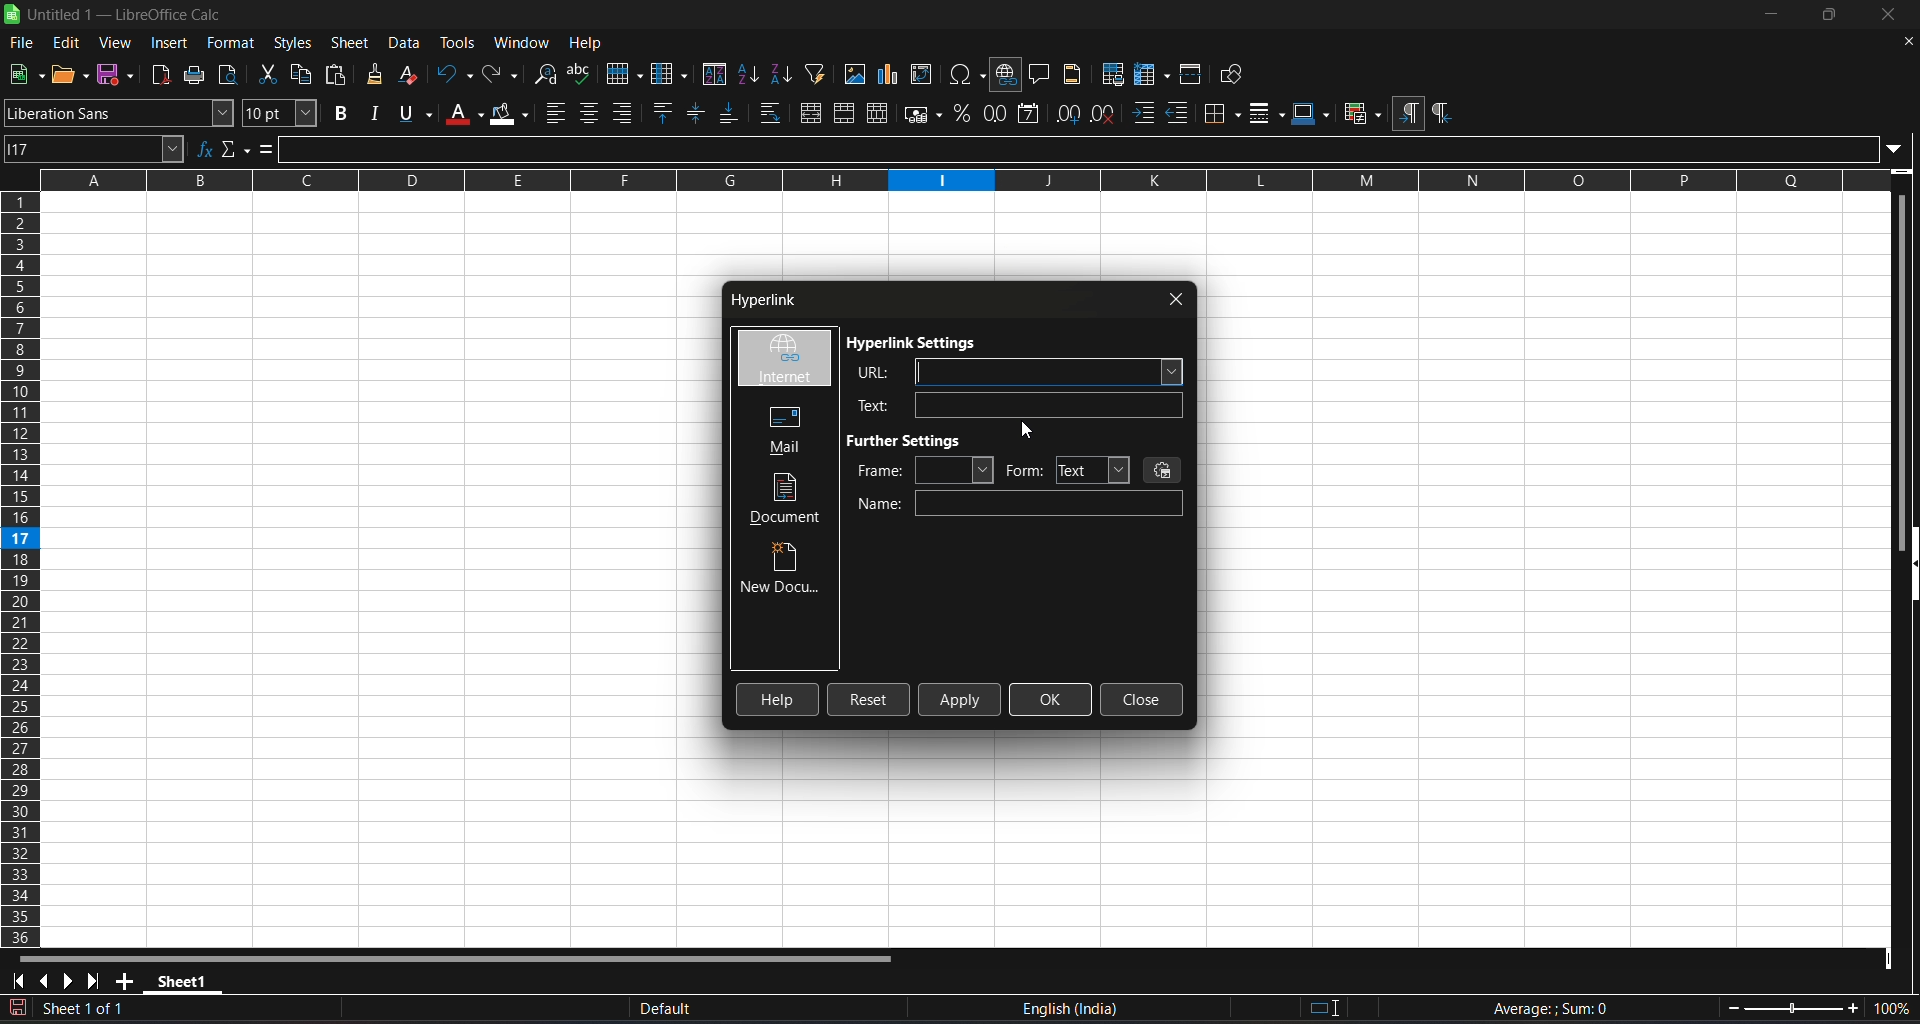  What do you see at coordinates (172, 43) in the screenshot?
I see `insert` at bounding box center [172, 43].